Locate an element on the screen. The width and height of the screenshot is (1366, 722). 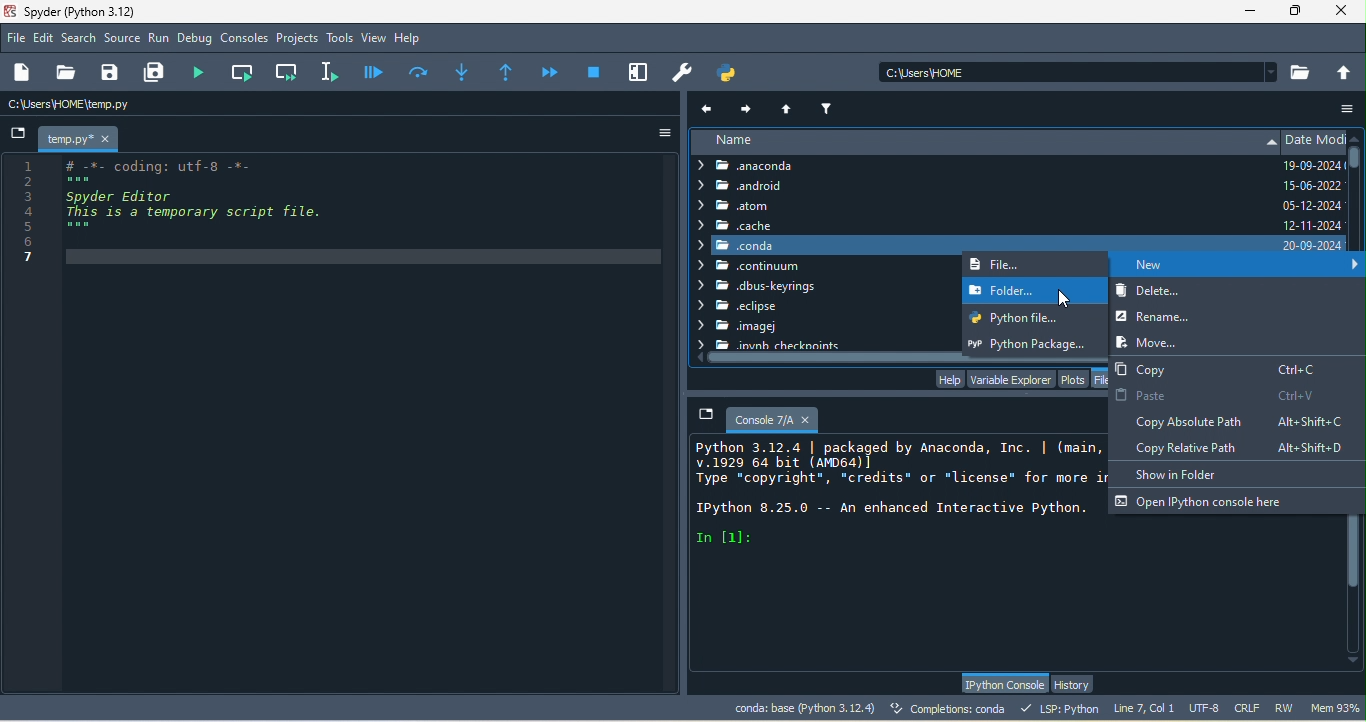
coding is located at coordinates (181, 212).